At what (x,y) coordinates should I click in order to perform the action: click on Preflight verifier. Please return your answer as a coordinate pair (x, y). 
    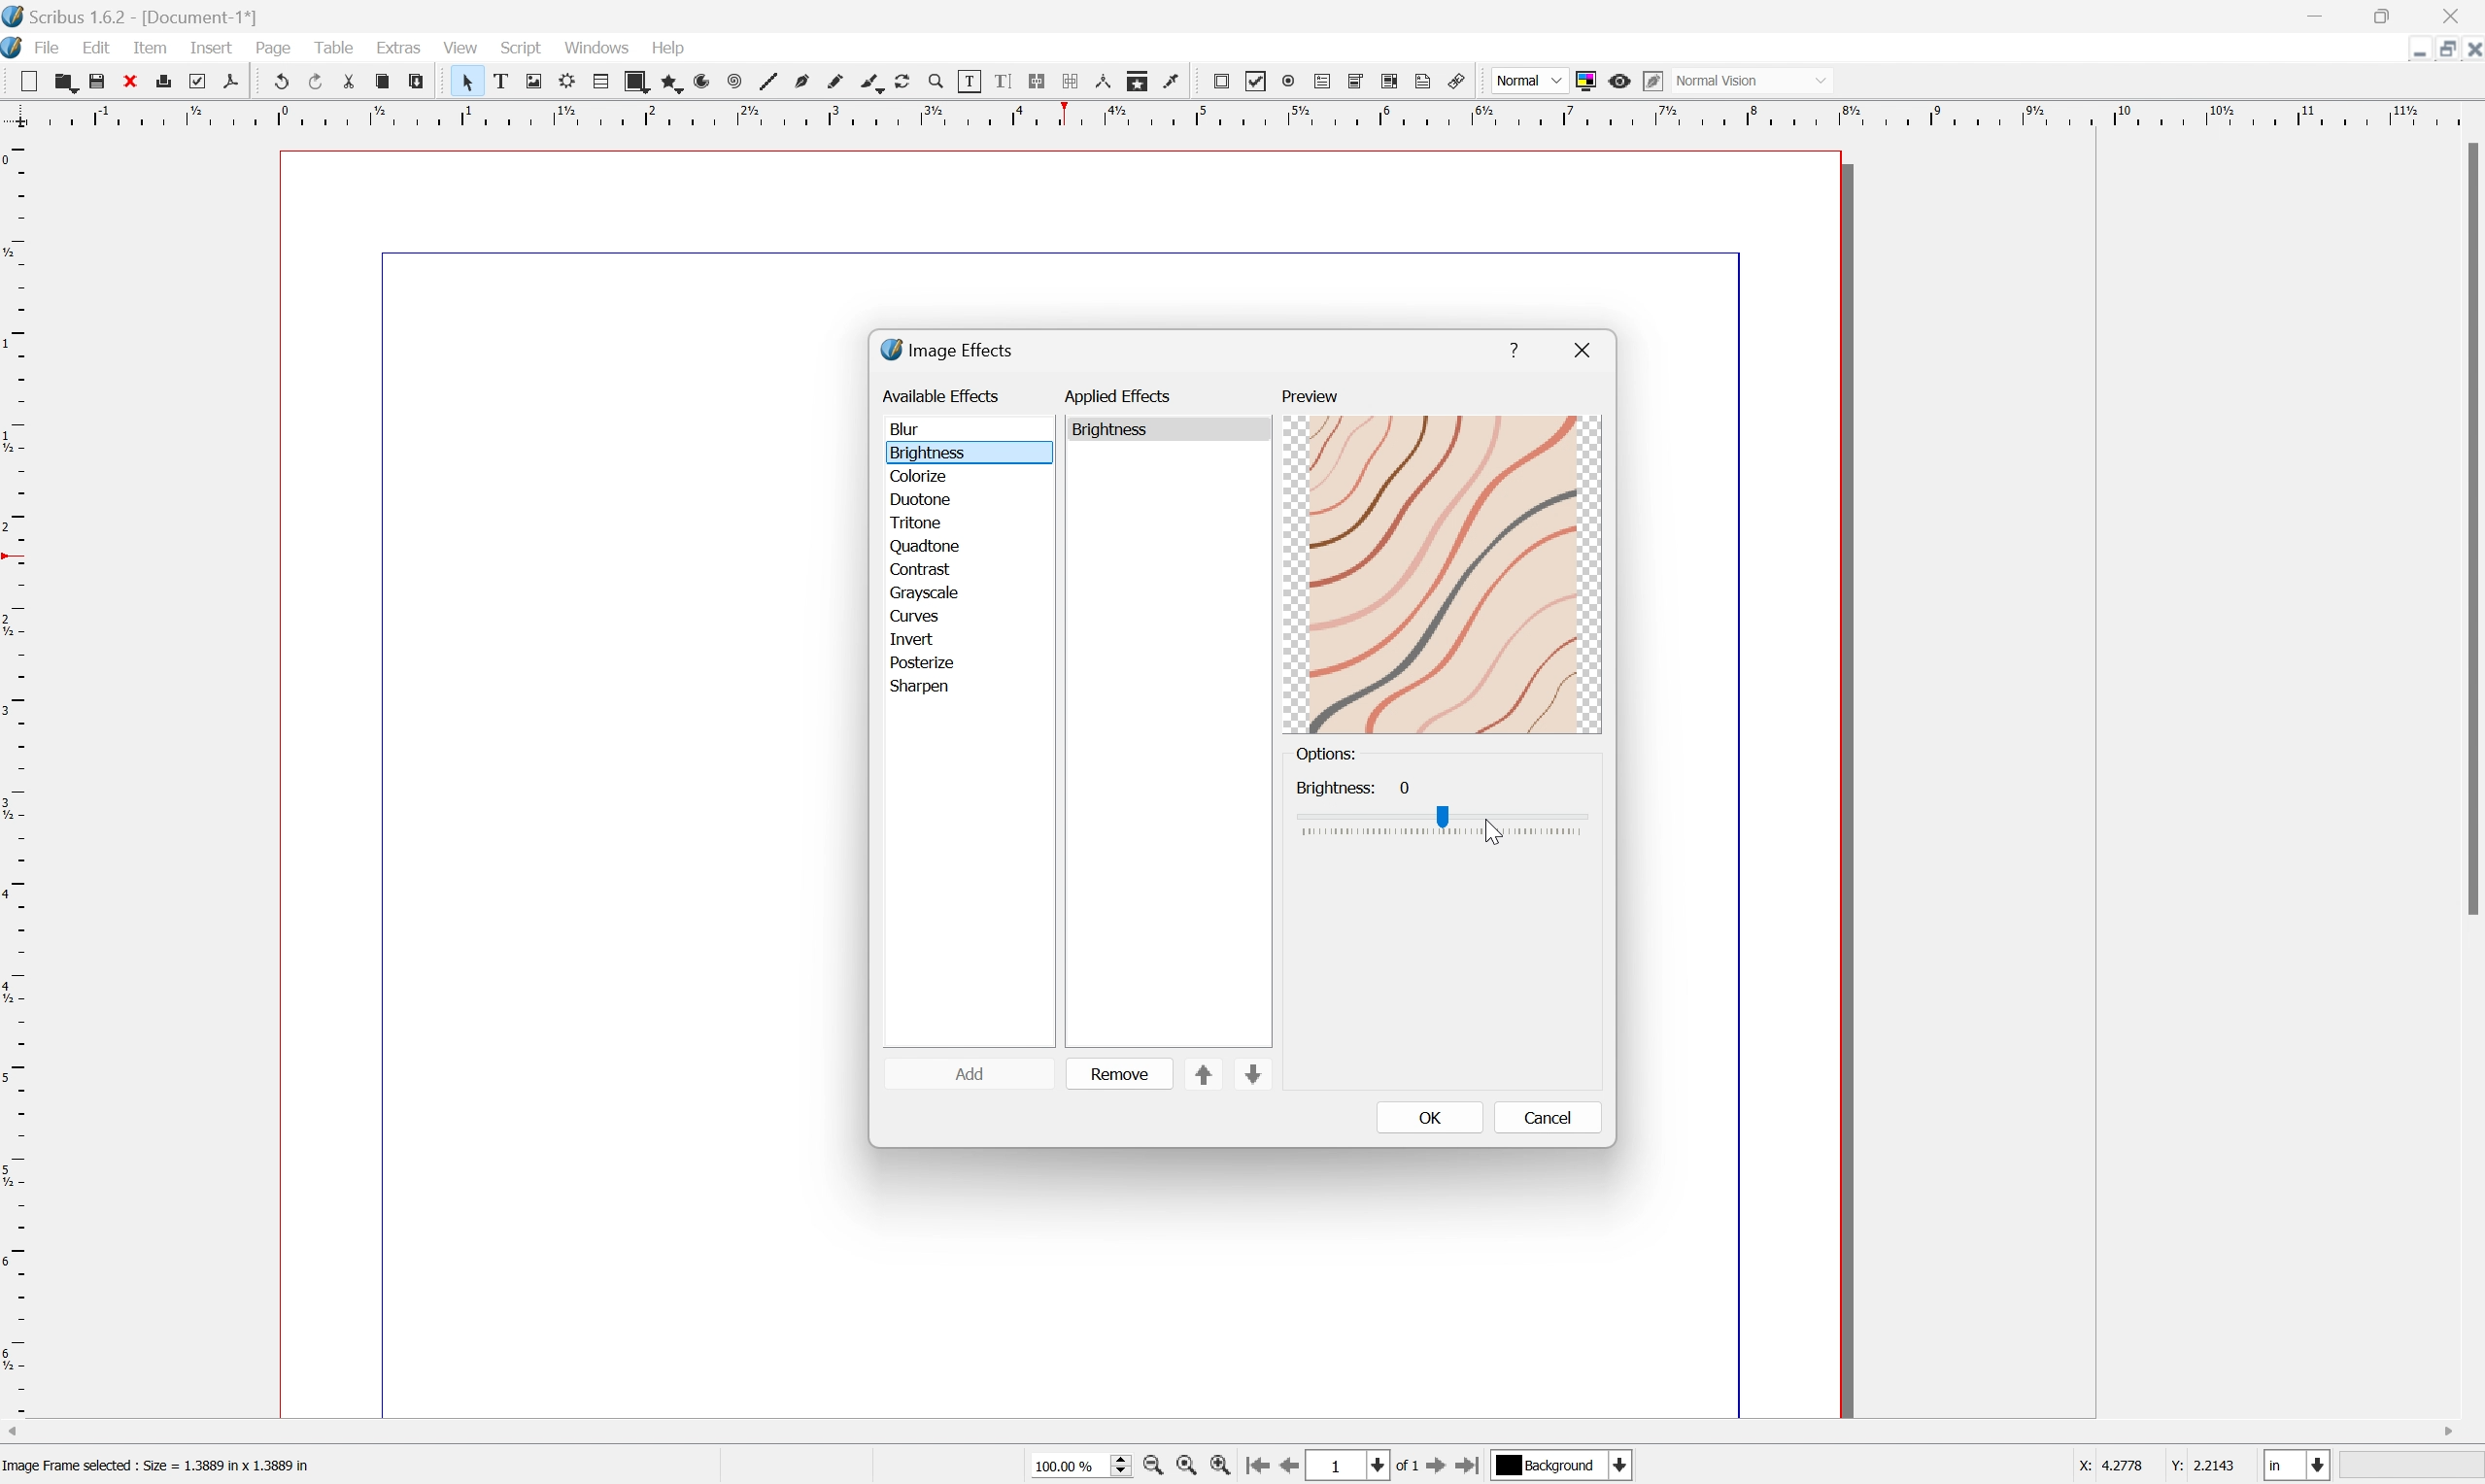
    Looking at the image, I should click on (199, 80).